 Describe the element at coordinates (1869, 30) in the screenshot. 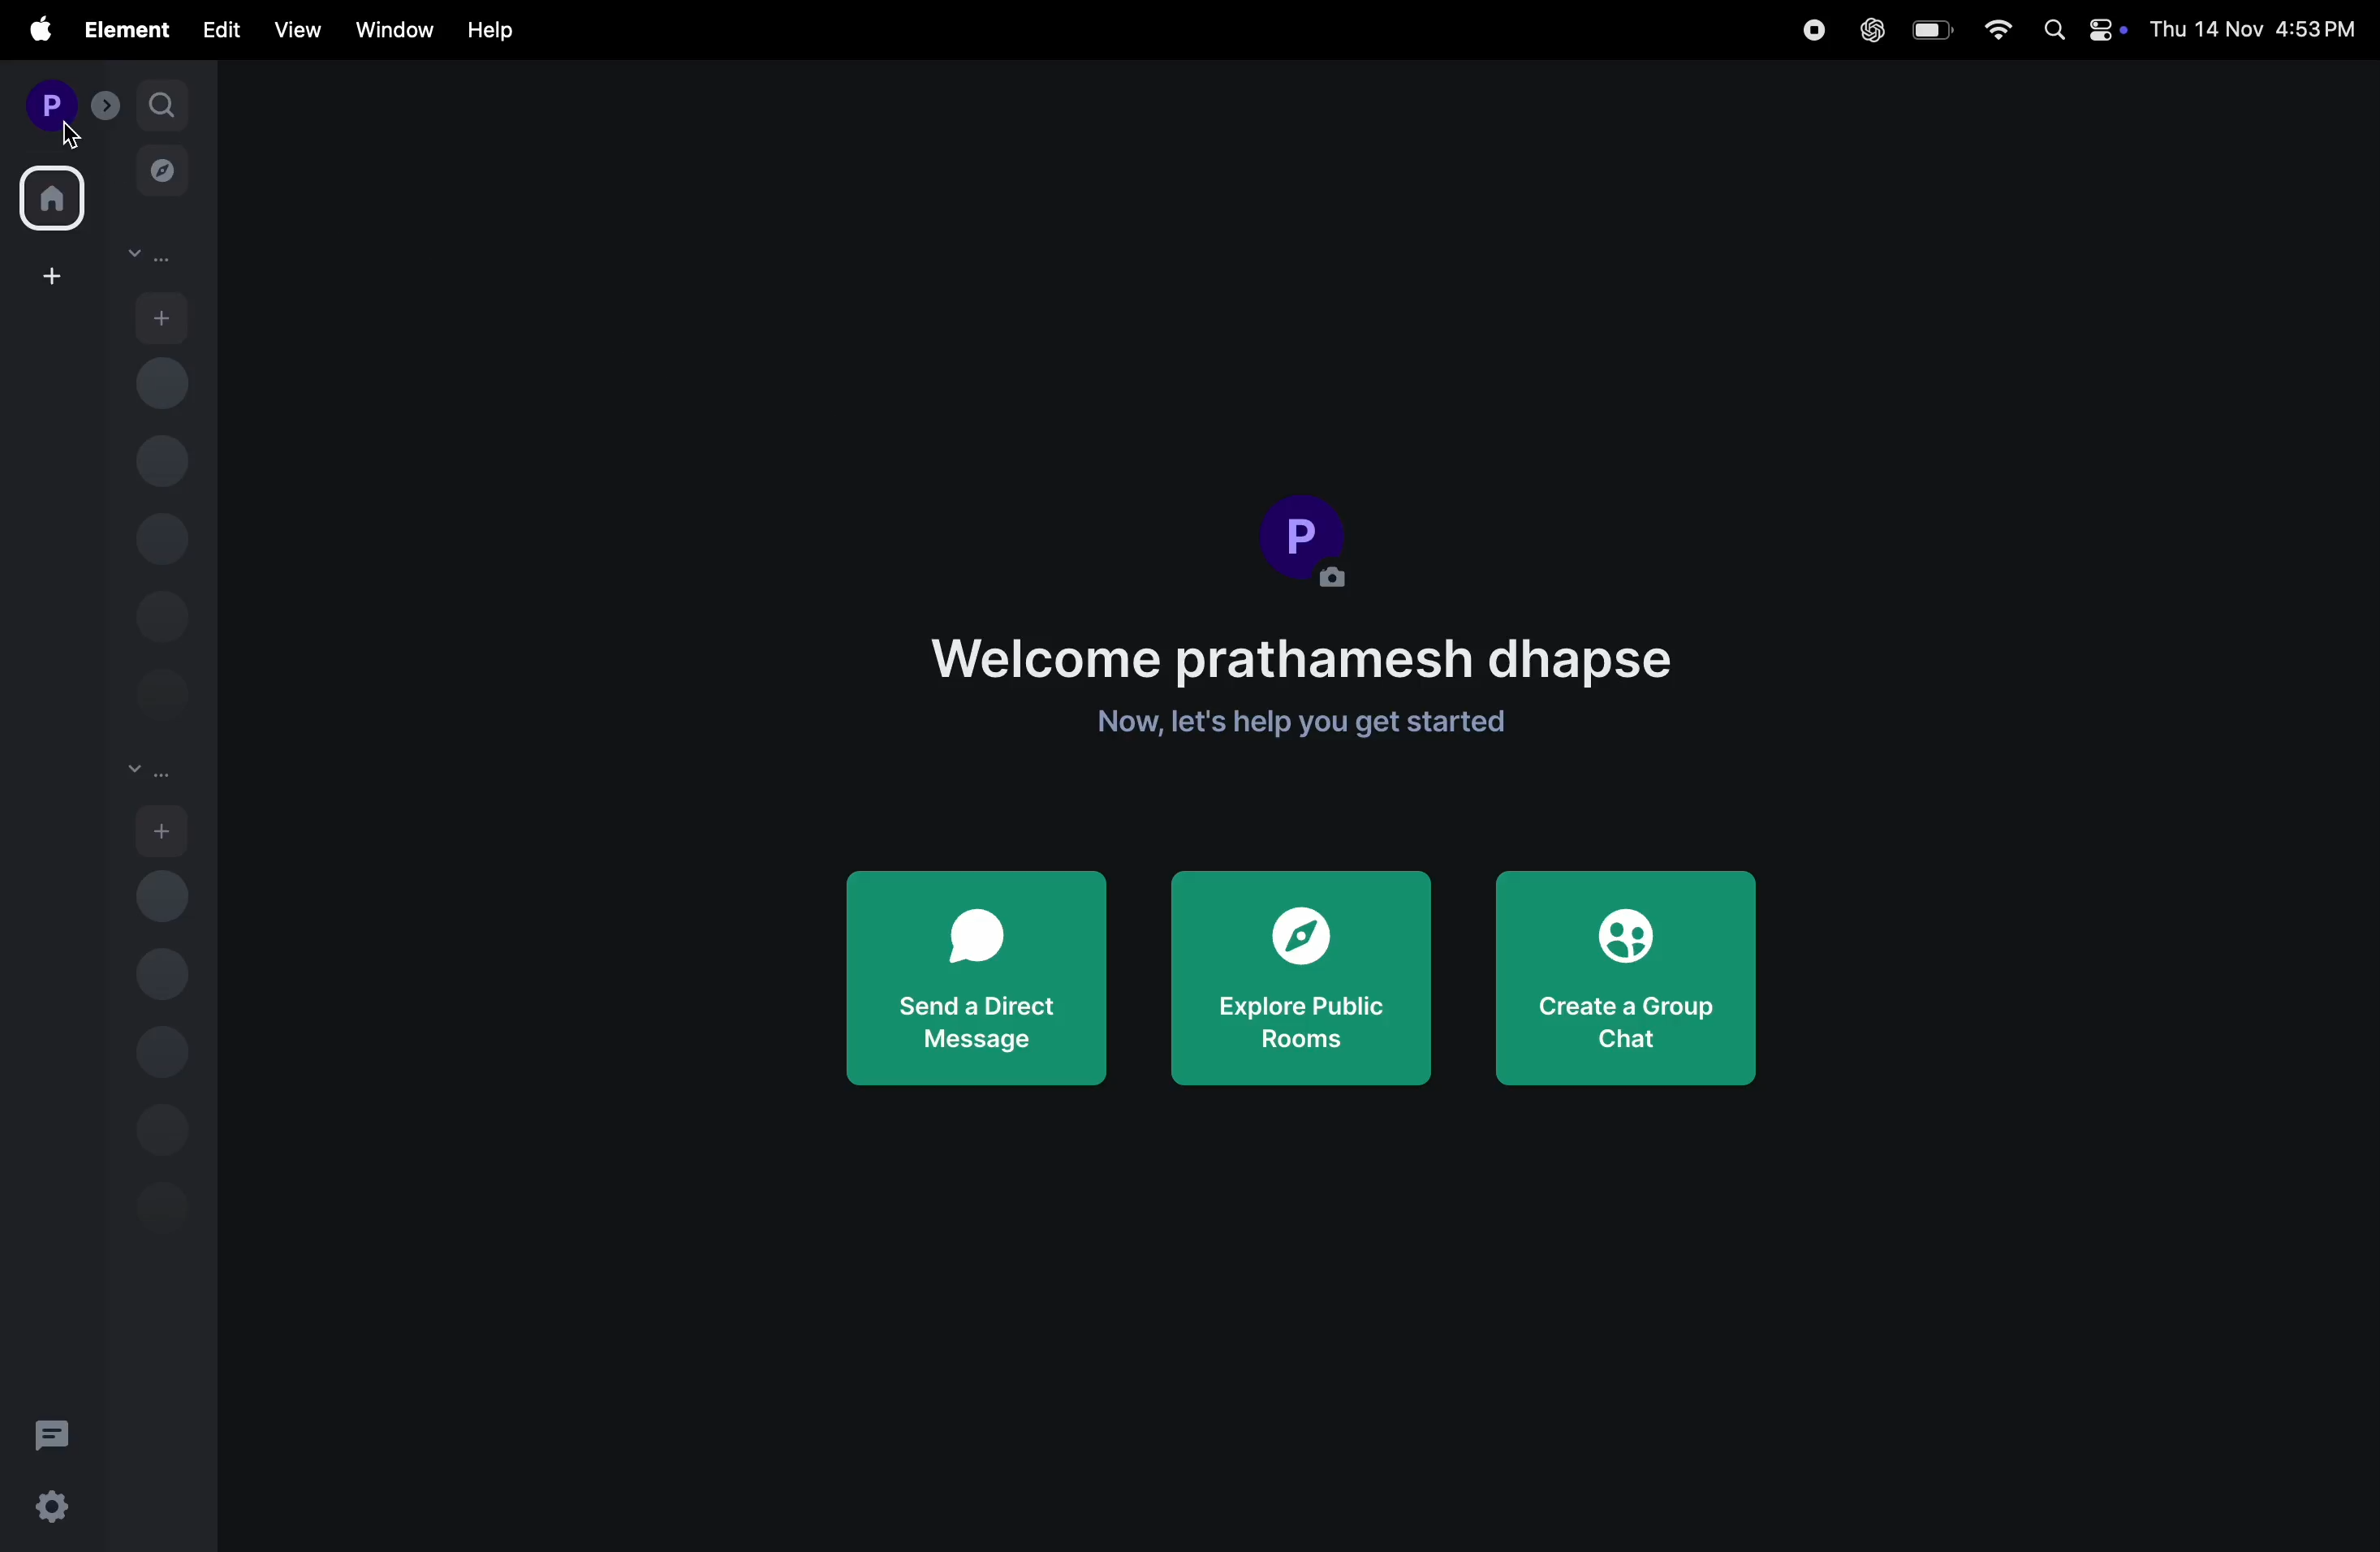

I see `chat gpt` at that location.